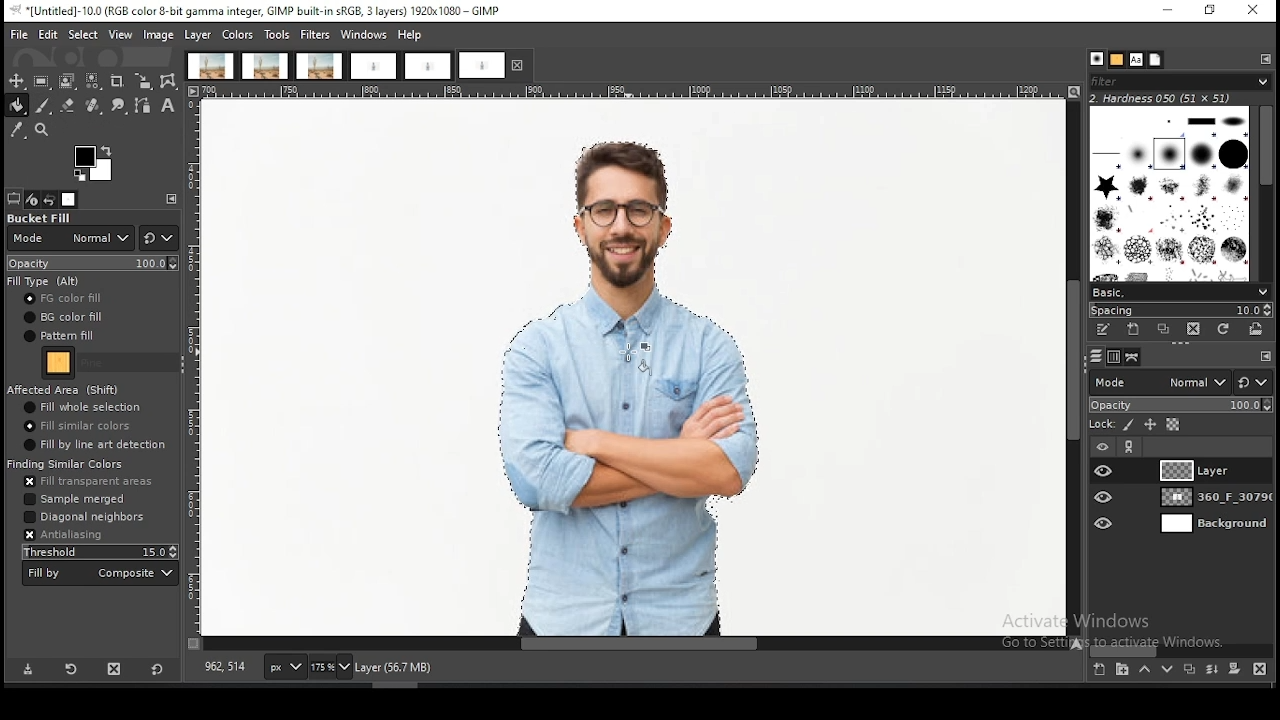 The image size is (1280, 720). Describe the element at coordinates (67, 463) in the screenshot. I see `finding similar colors` at that location.